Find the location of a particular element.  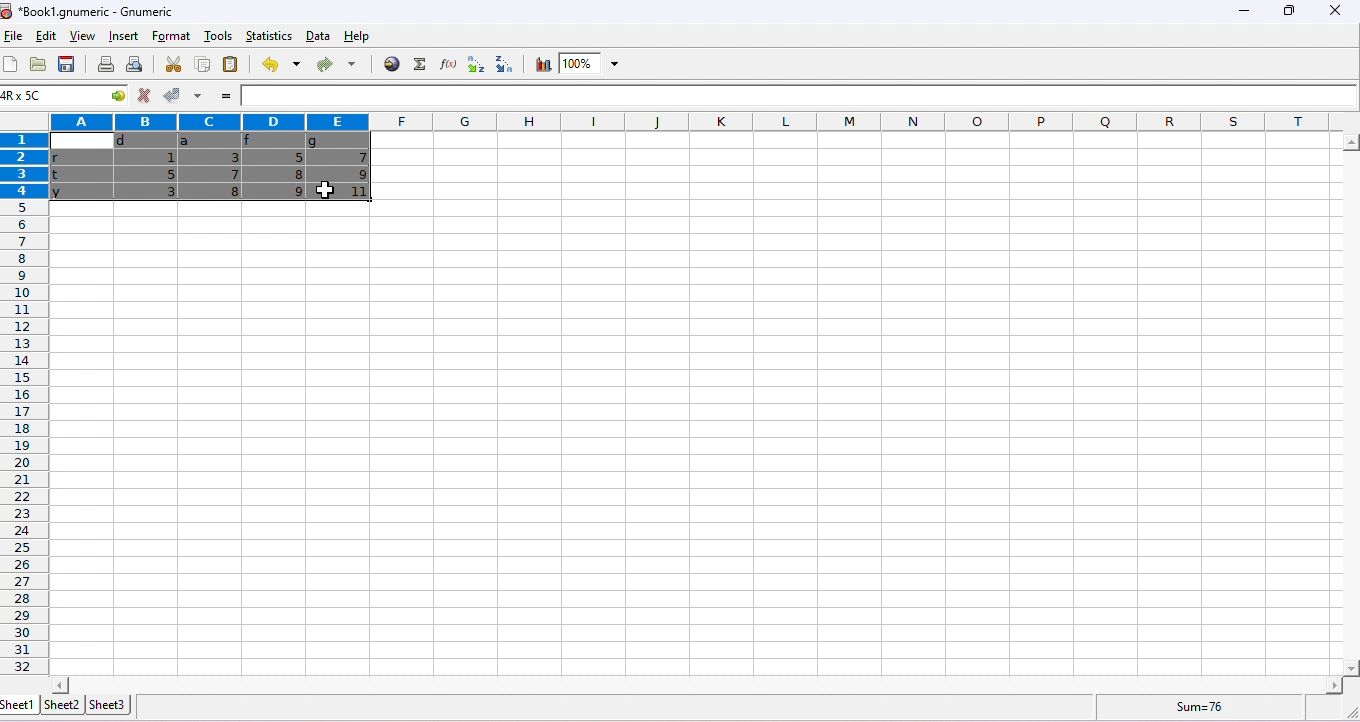

open is located at coordinates (38, 65).